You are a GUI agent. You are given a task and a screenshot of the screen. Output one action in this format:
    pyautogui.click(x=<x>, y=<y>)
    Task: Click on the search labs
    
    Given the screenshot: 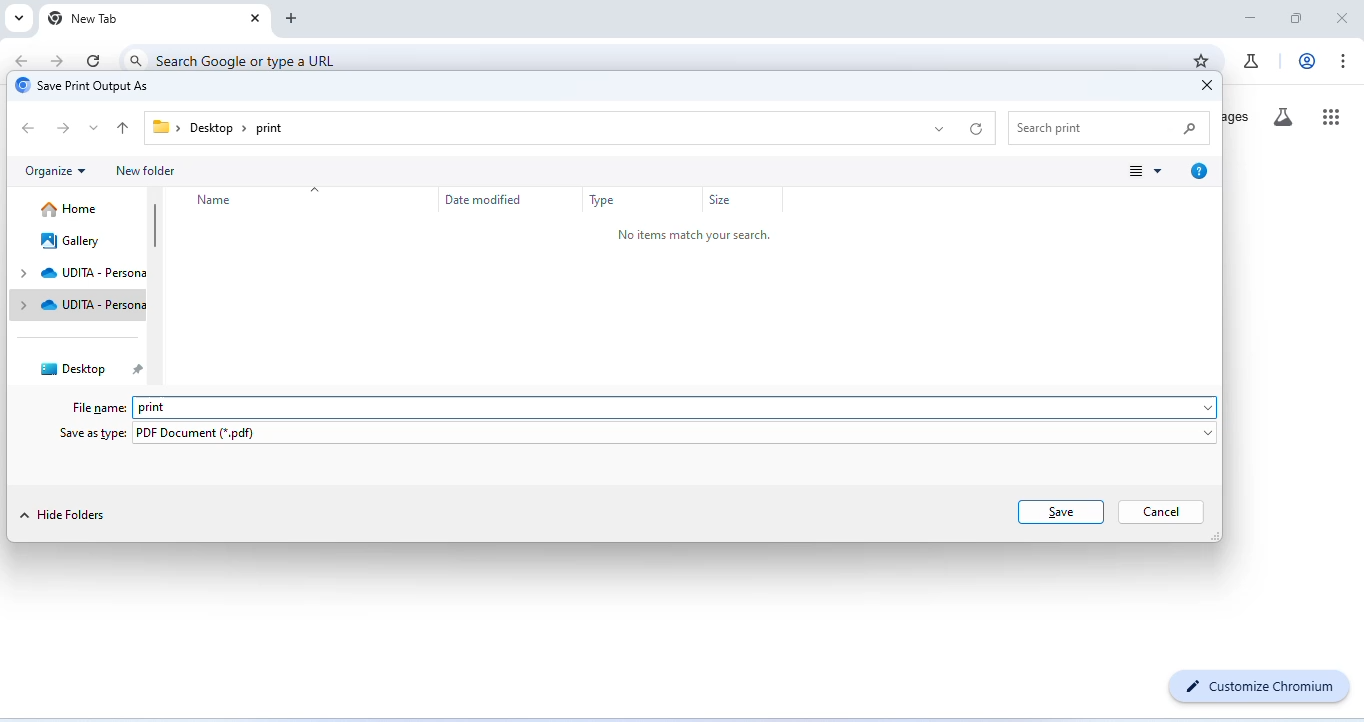 What is the action you would take?
    pyautogui.click(x=1288, y=119)
    